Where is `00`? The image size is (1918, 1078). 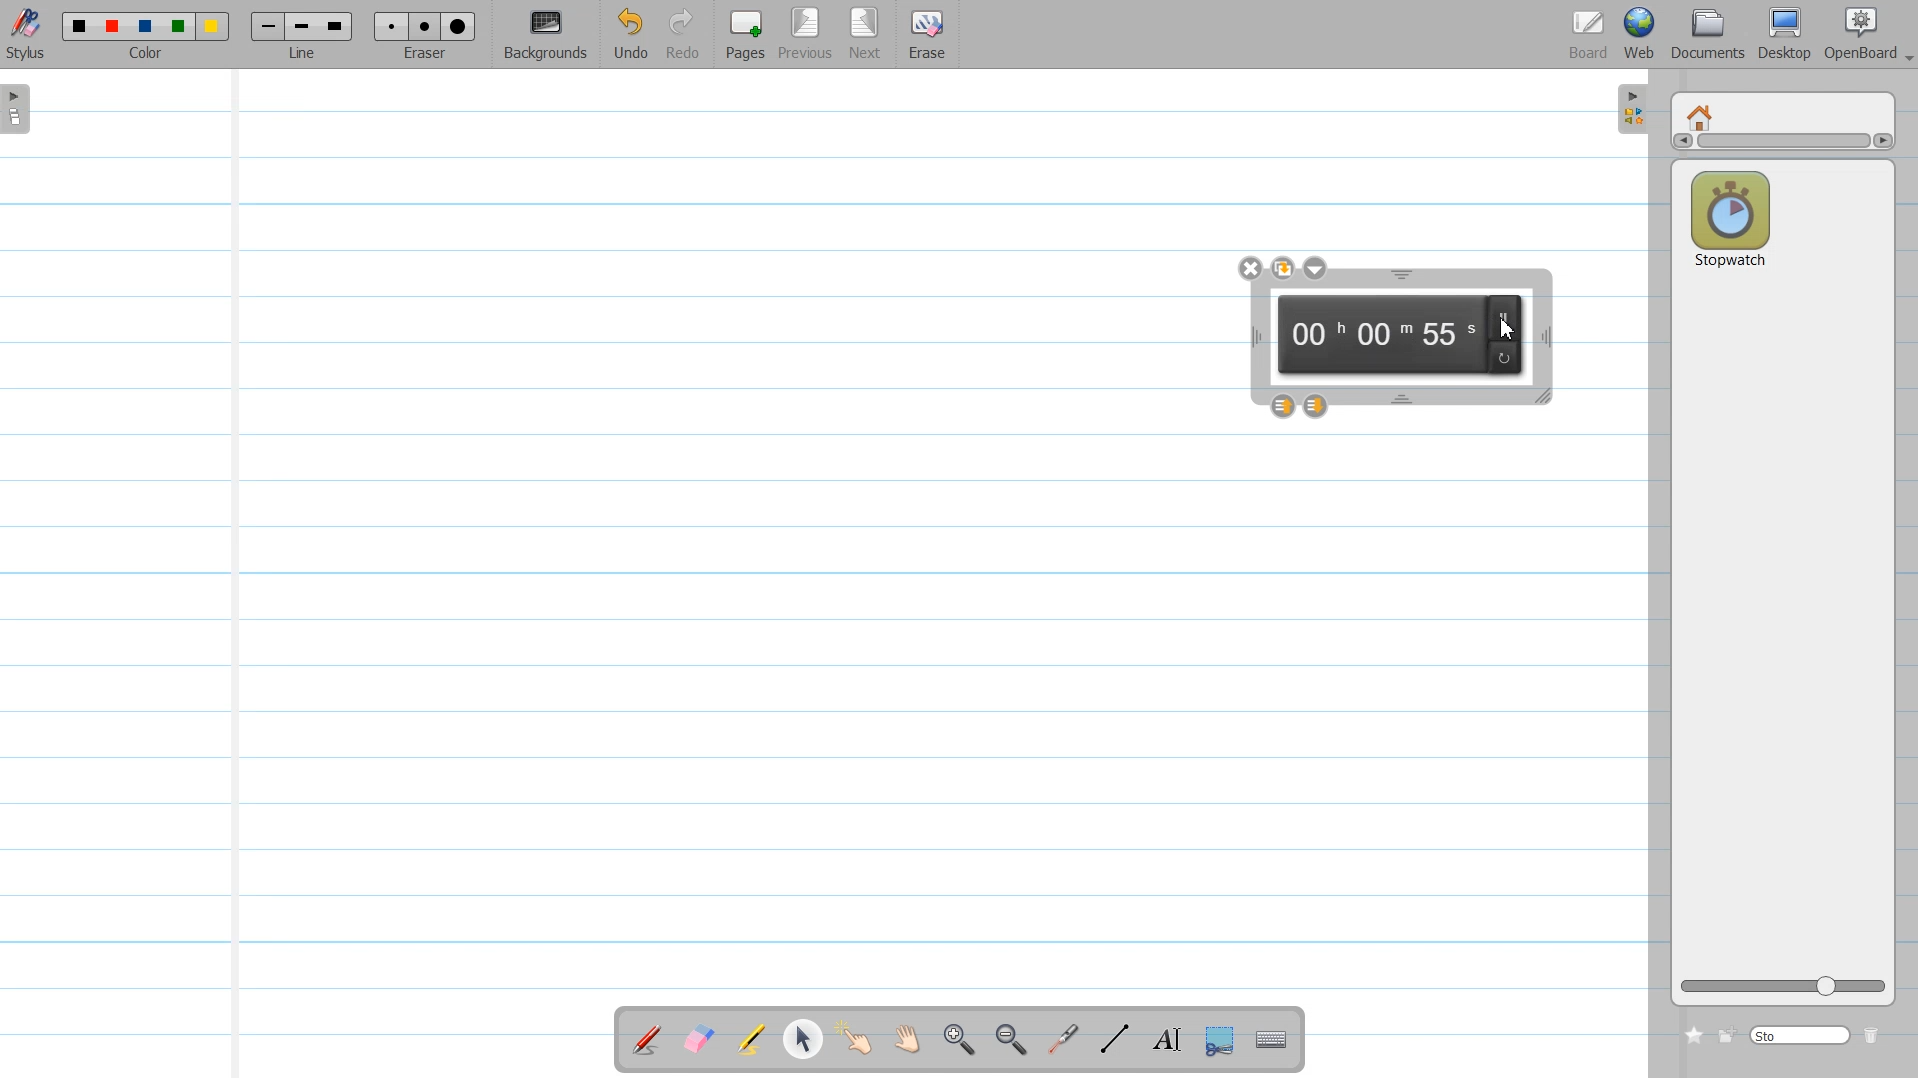
00 is located at coordinates (1314, 335).